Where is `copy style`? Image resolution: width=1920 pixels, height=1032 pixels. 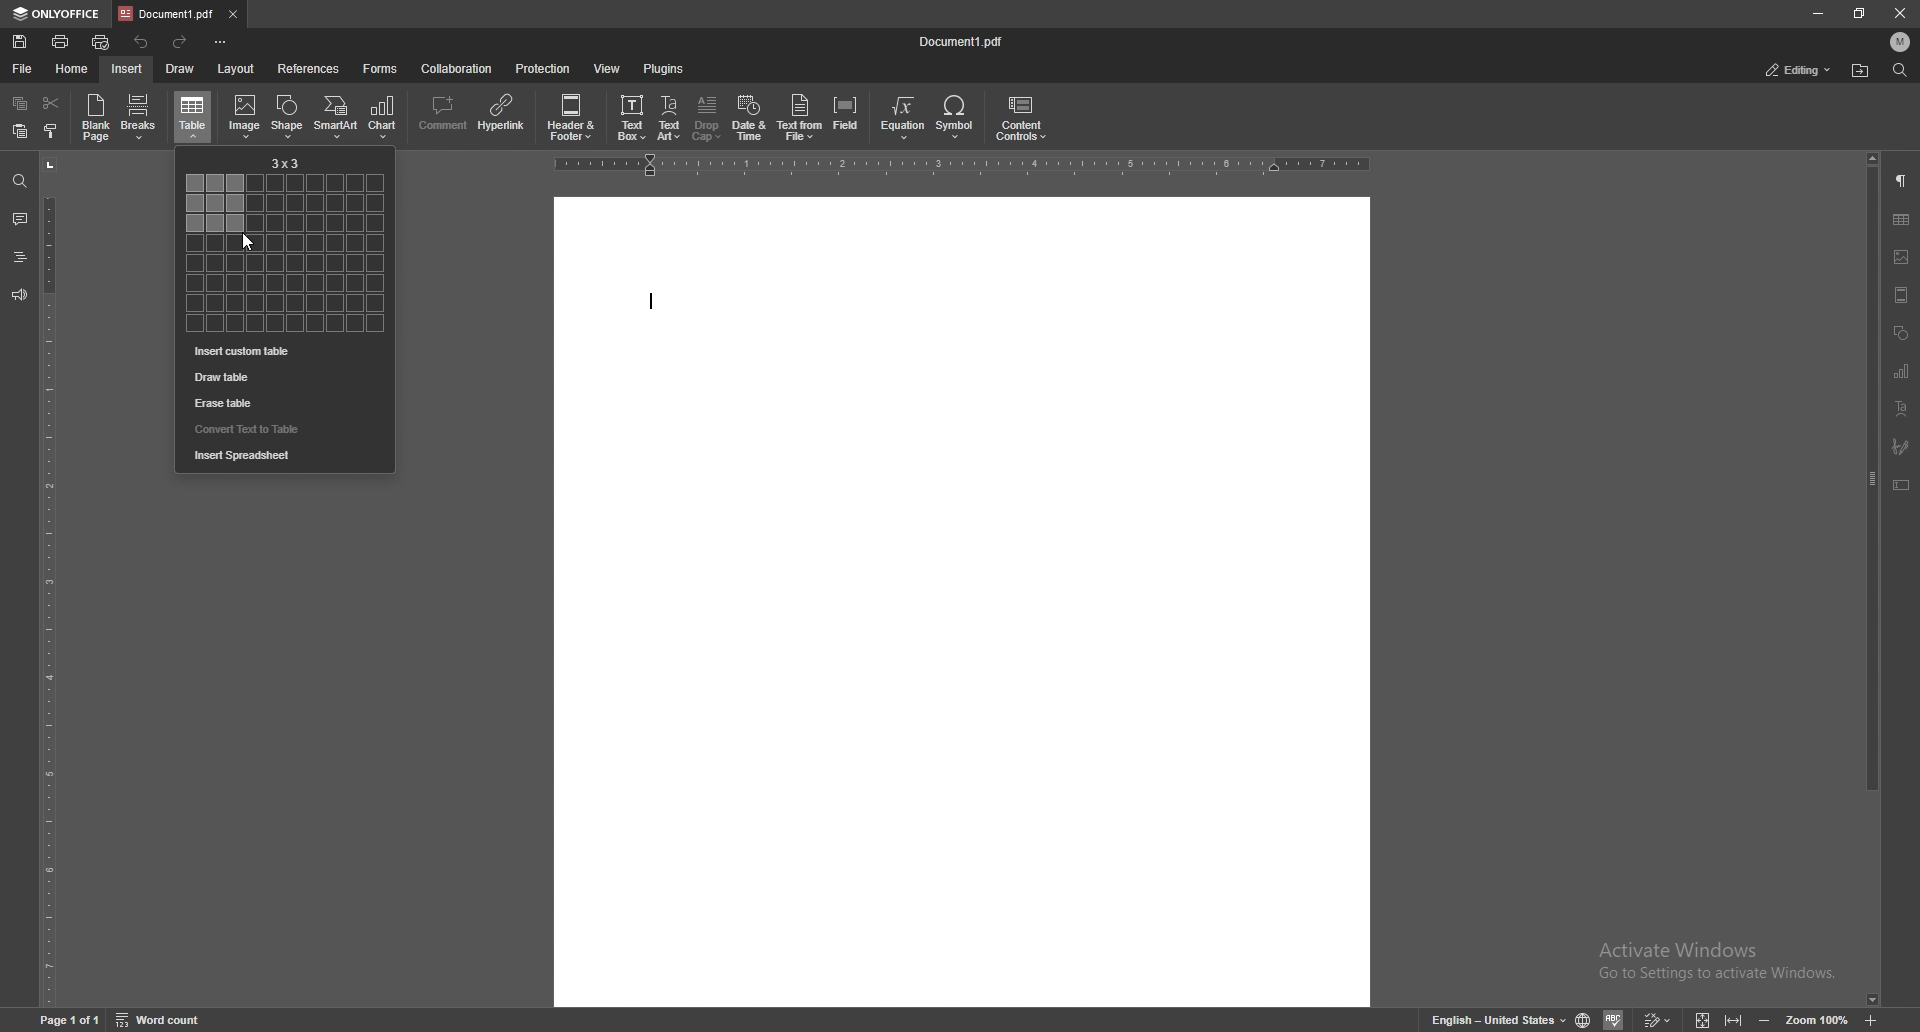
copy style is located at coordinates (52, 133).